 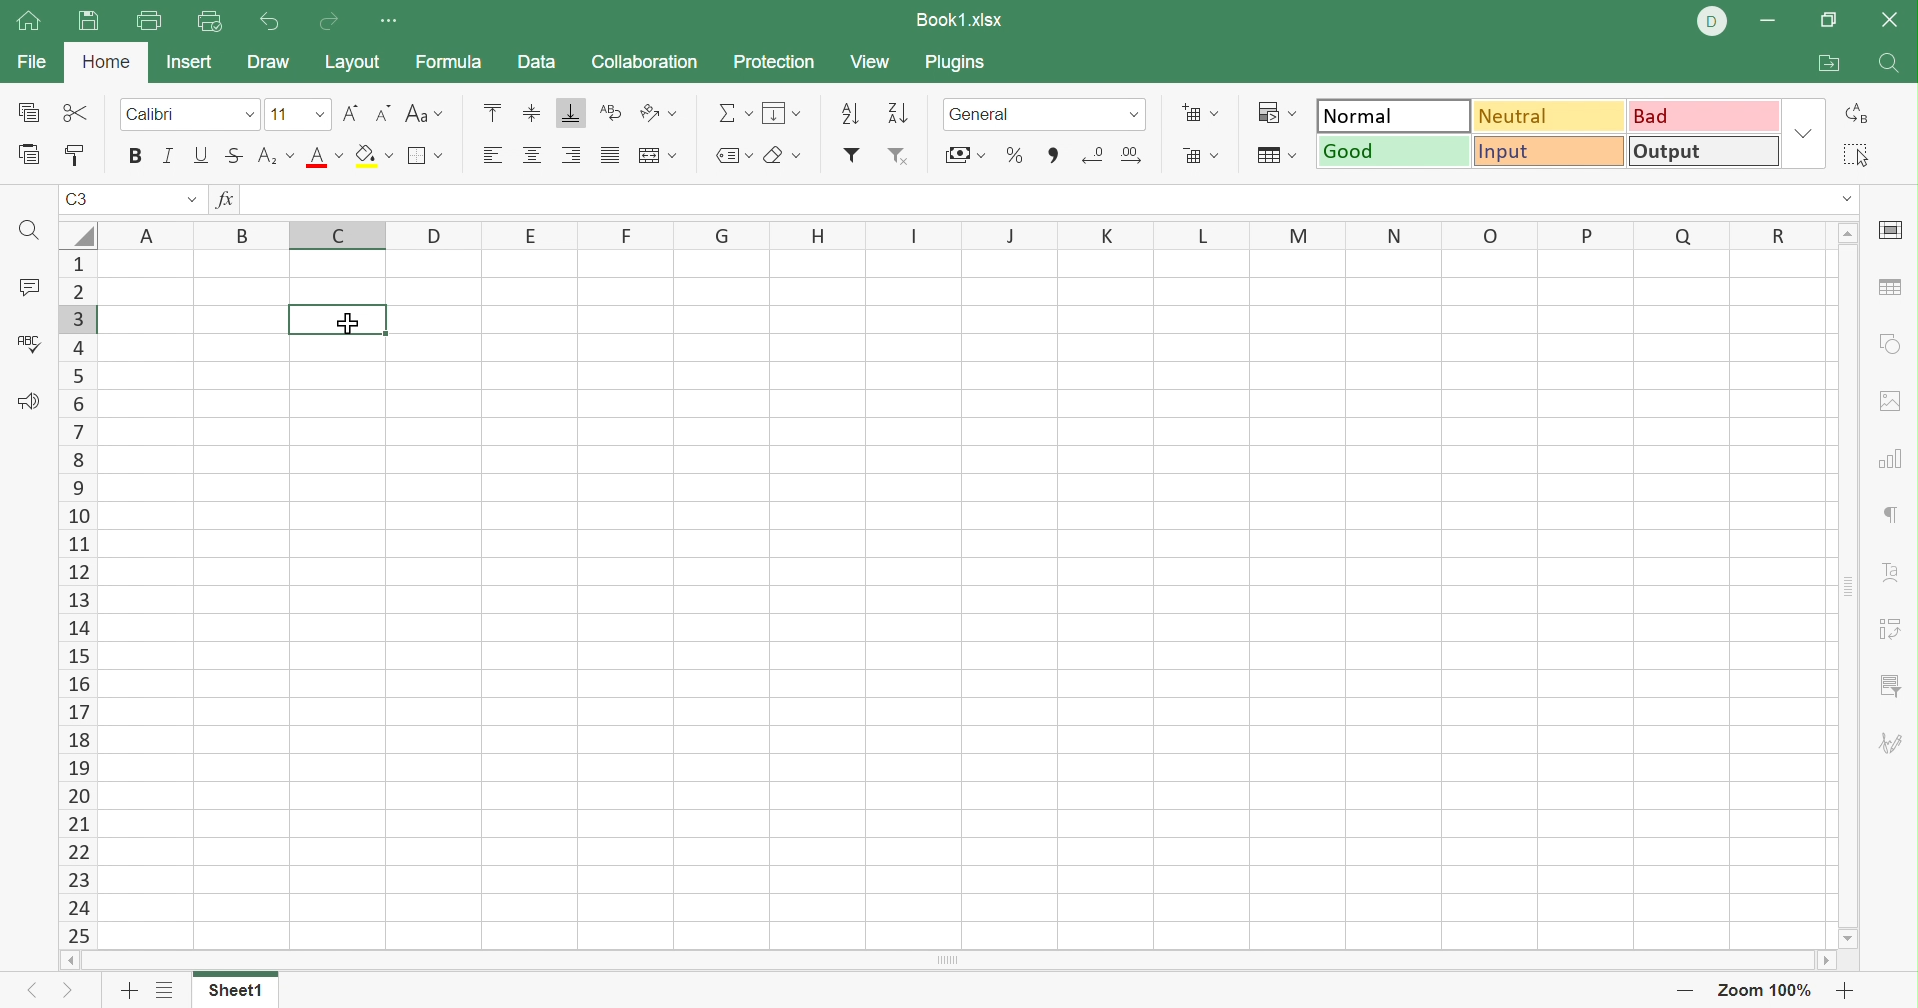 What do you see at coordinates (194, 63) in the screenshot?
I see `Insert` at bounding box center [194, 63].